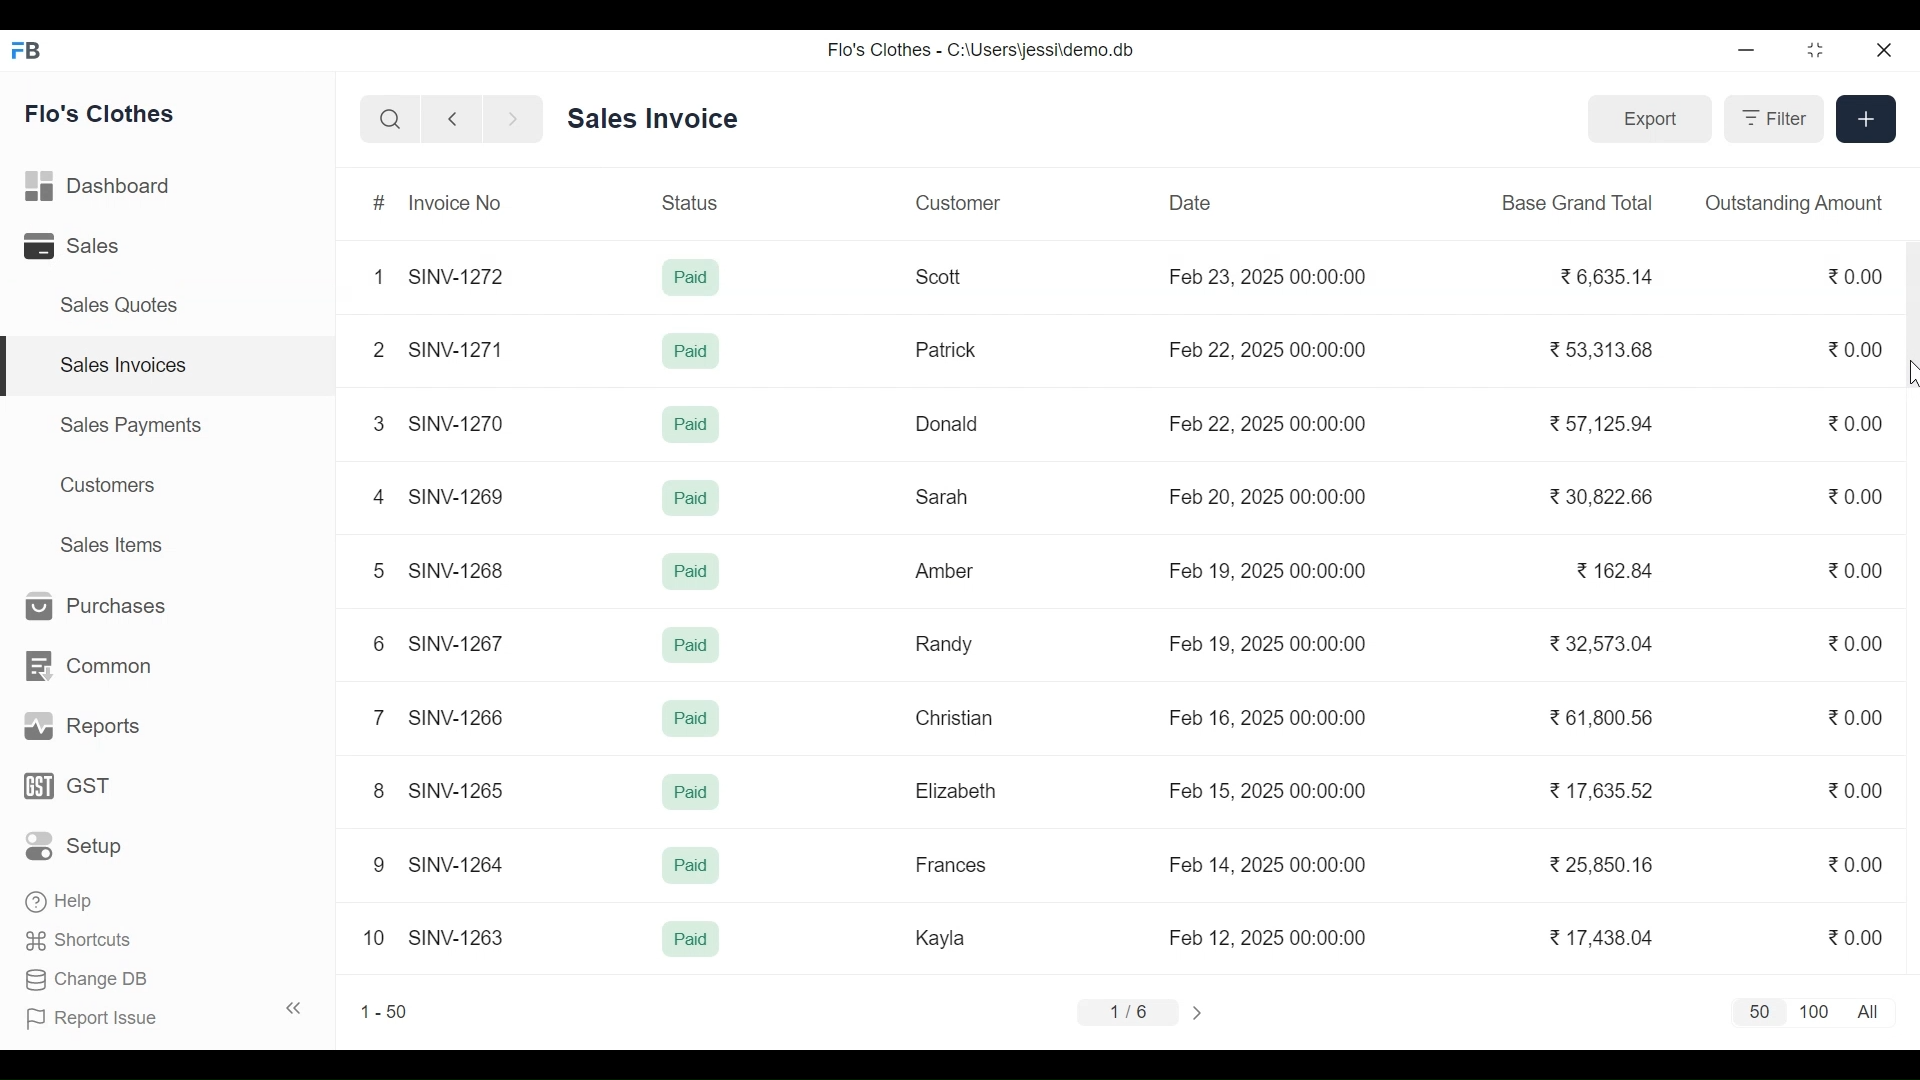 The width and height of the screenshot is (1920, 1080). What do you see at coordinates (955, 791) in the screenshot?
I see `Elizabeth` at bounding box center [955, 791].